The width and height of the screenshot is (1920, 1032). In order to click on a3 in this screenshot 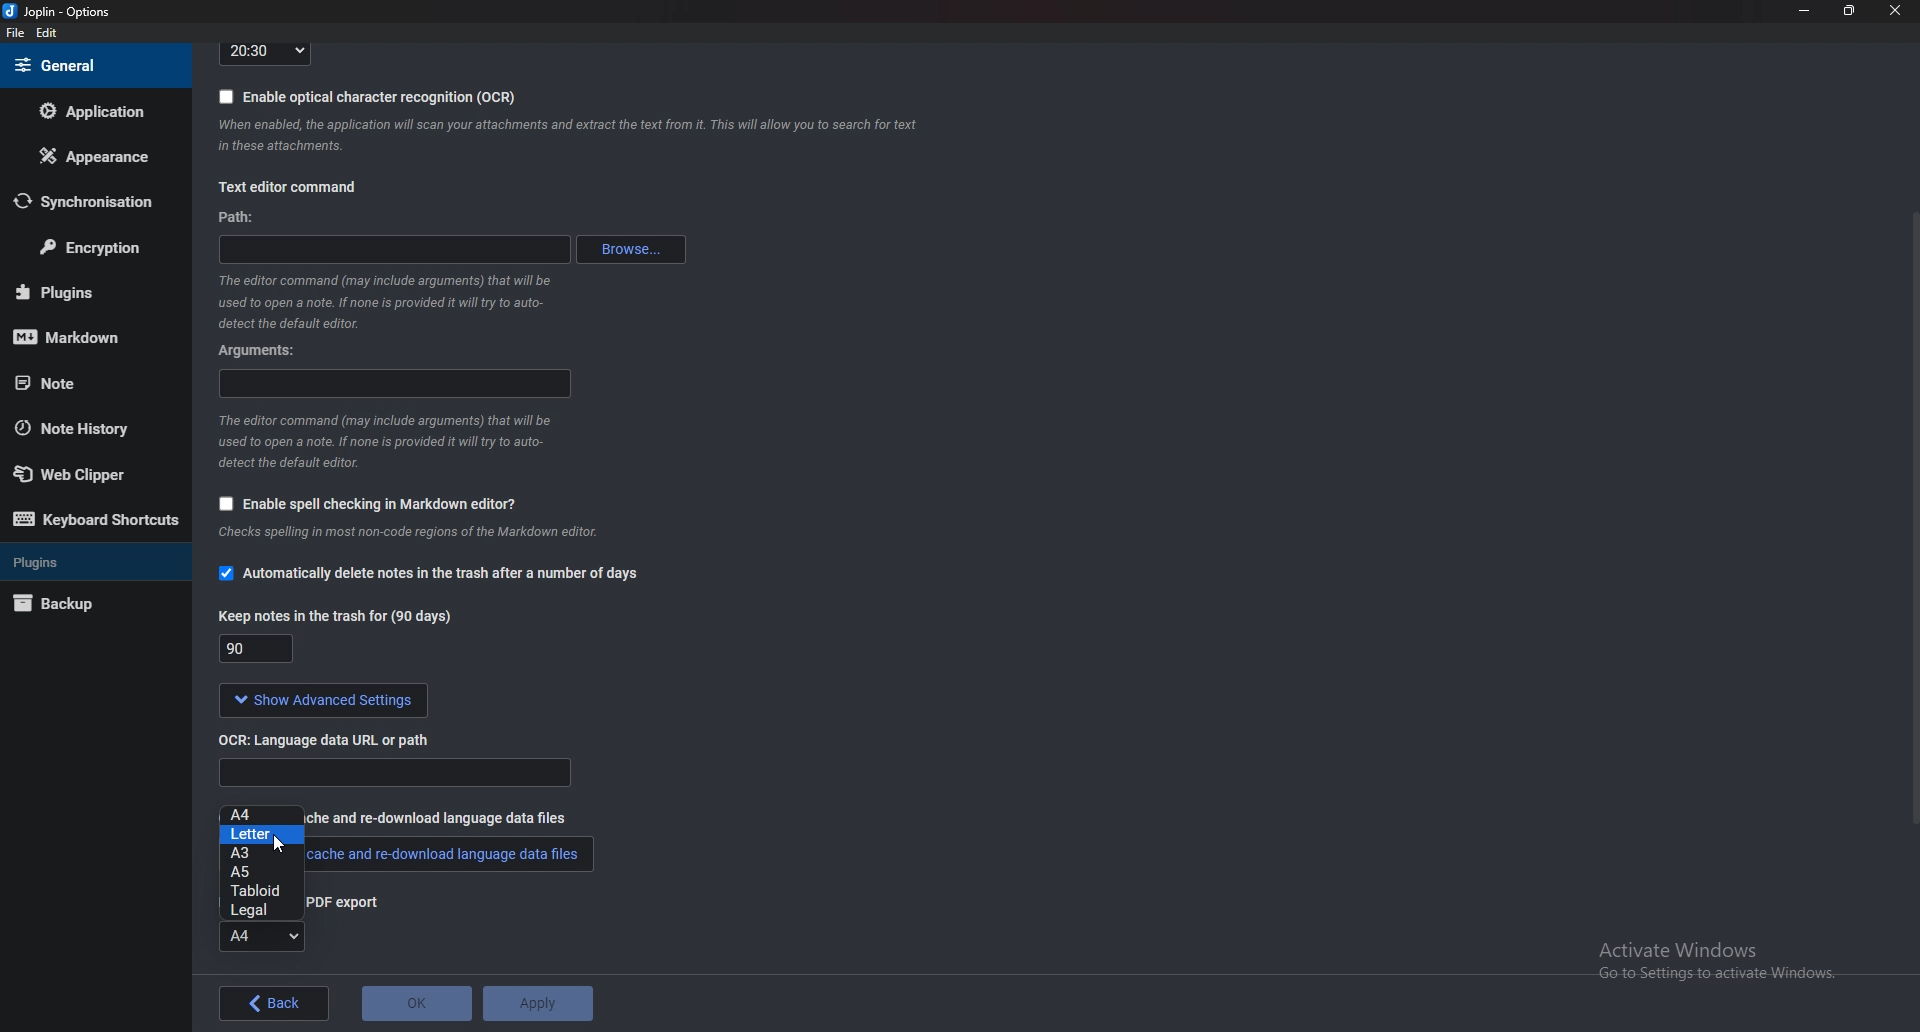, I will do `click(259, 853)`.